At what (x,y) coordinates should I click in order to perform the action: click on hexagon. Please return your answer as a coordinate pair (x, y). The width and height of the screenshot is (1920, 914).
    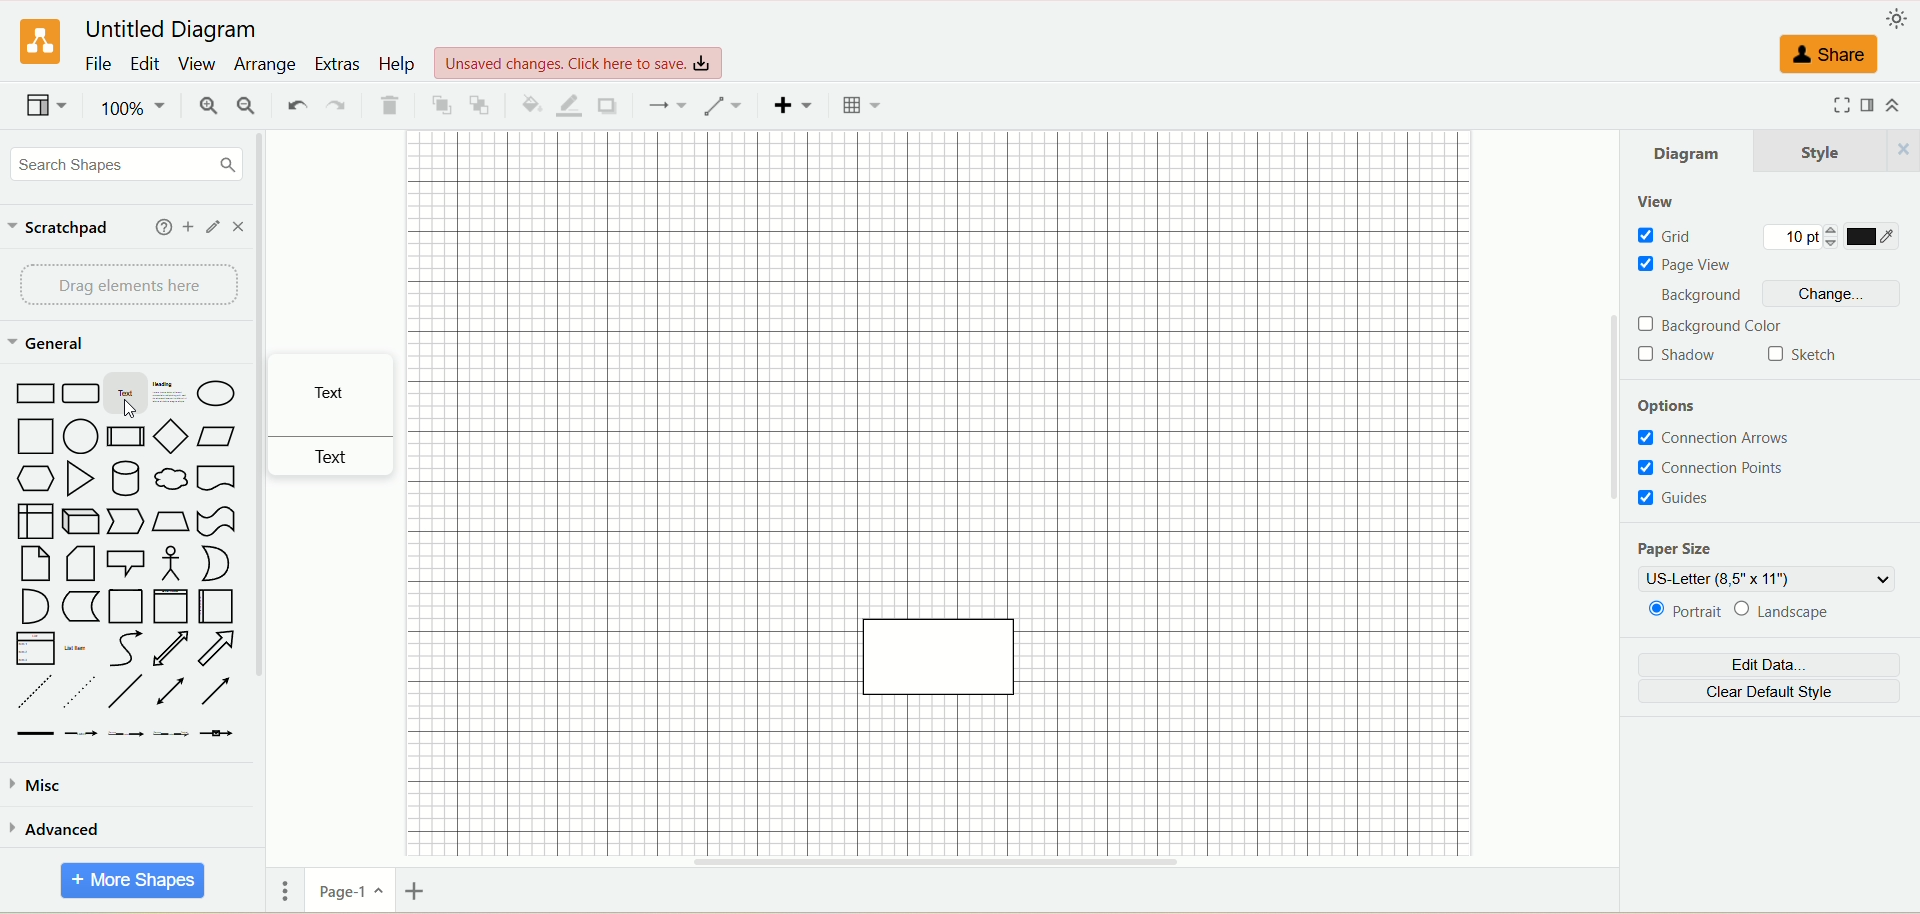
    Looking at the image, I should click on (37, 477).